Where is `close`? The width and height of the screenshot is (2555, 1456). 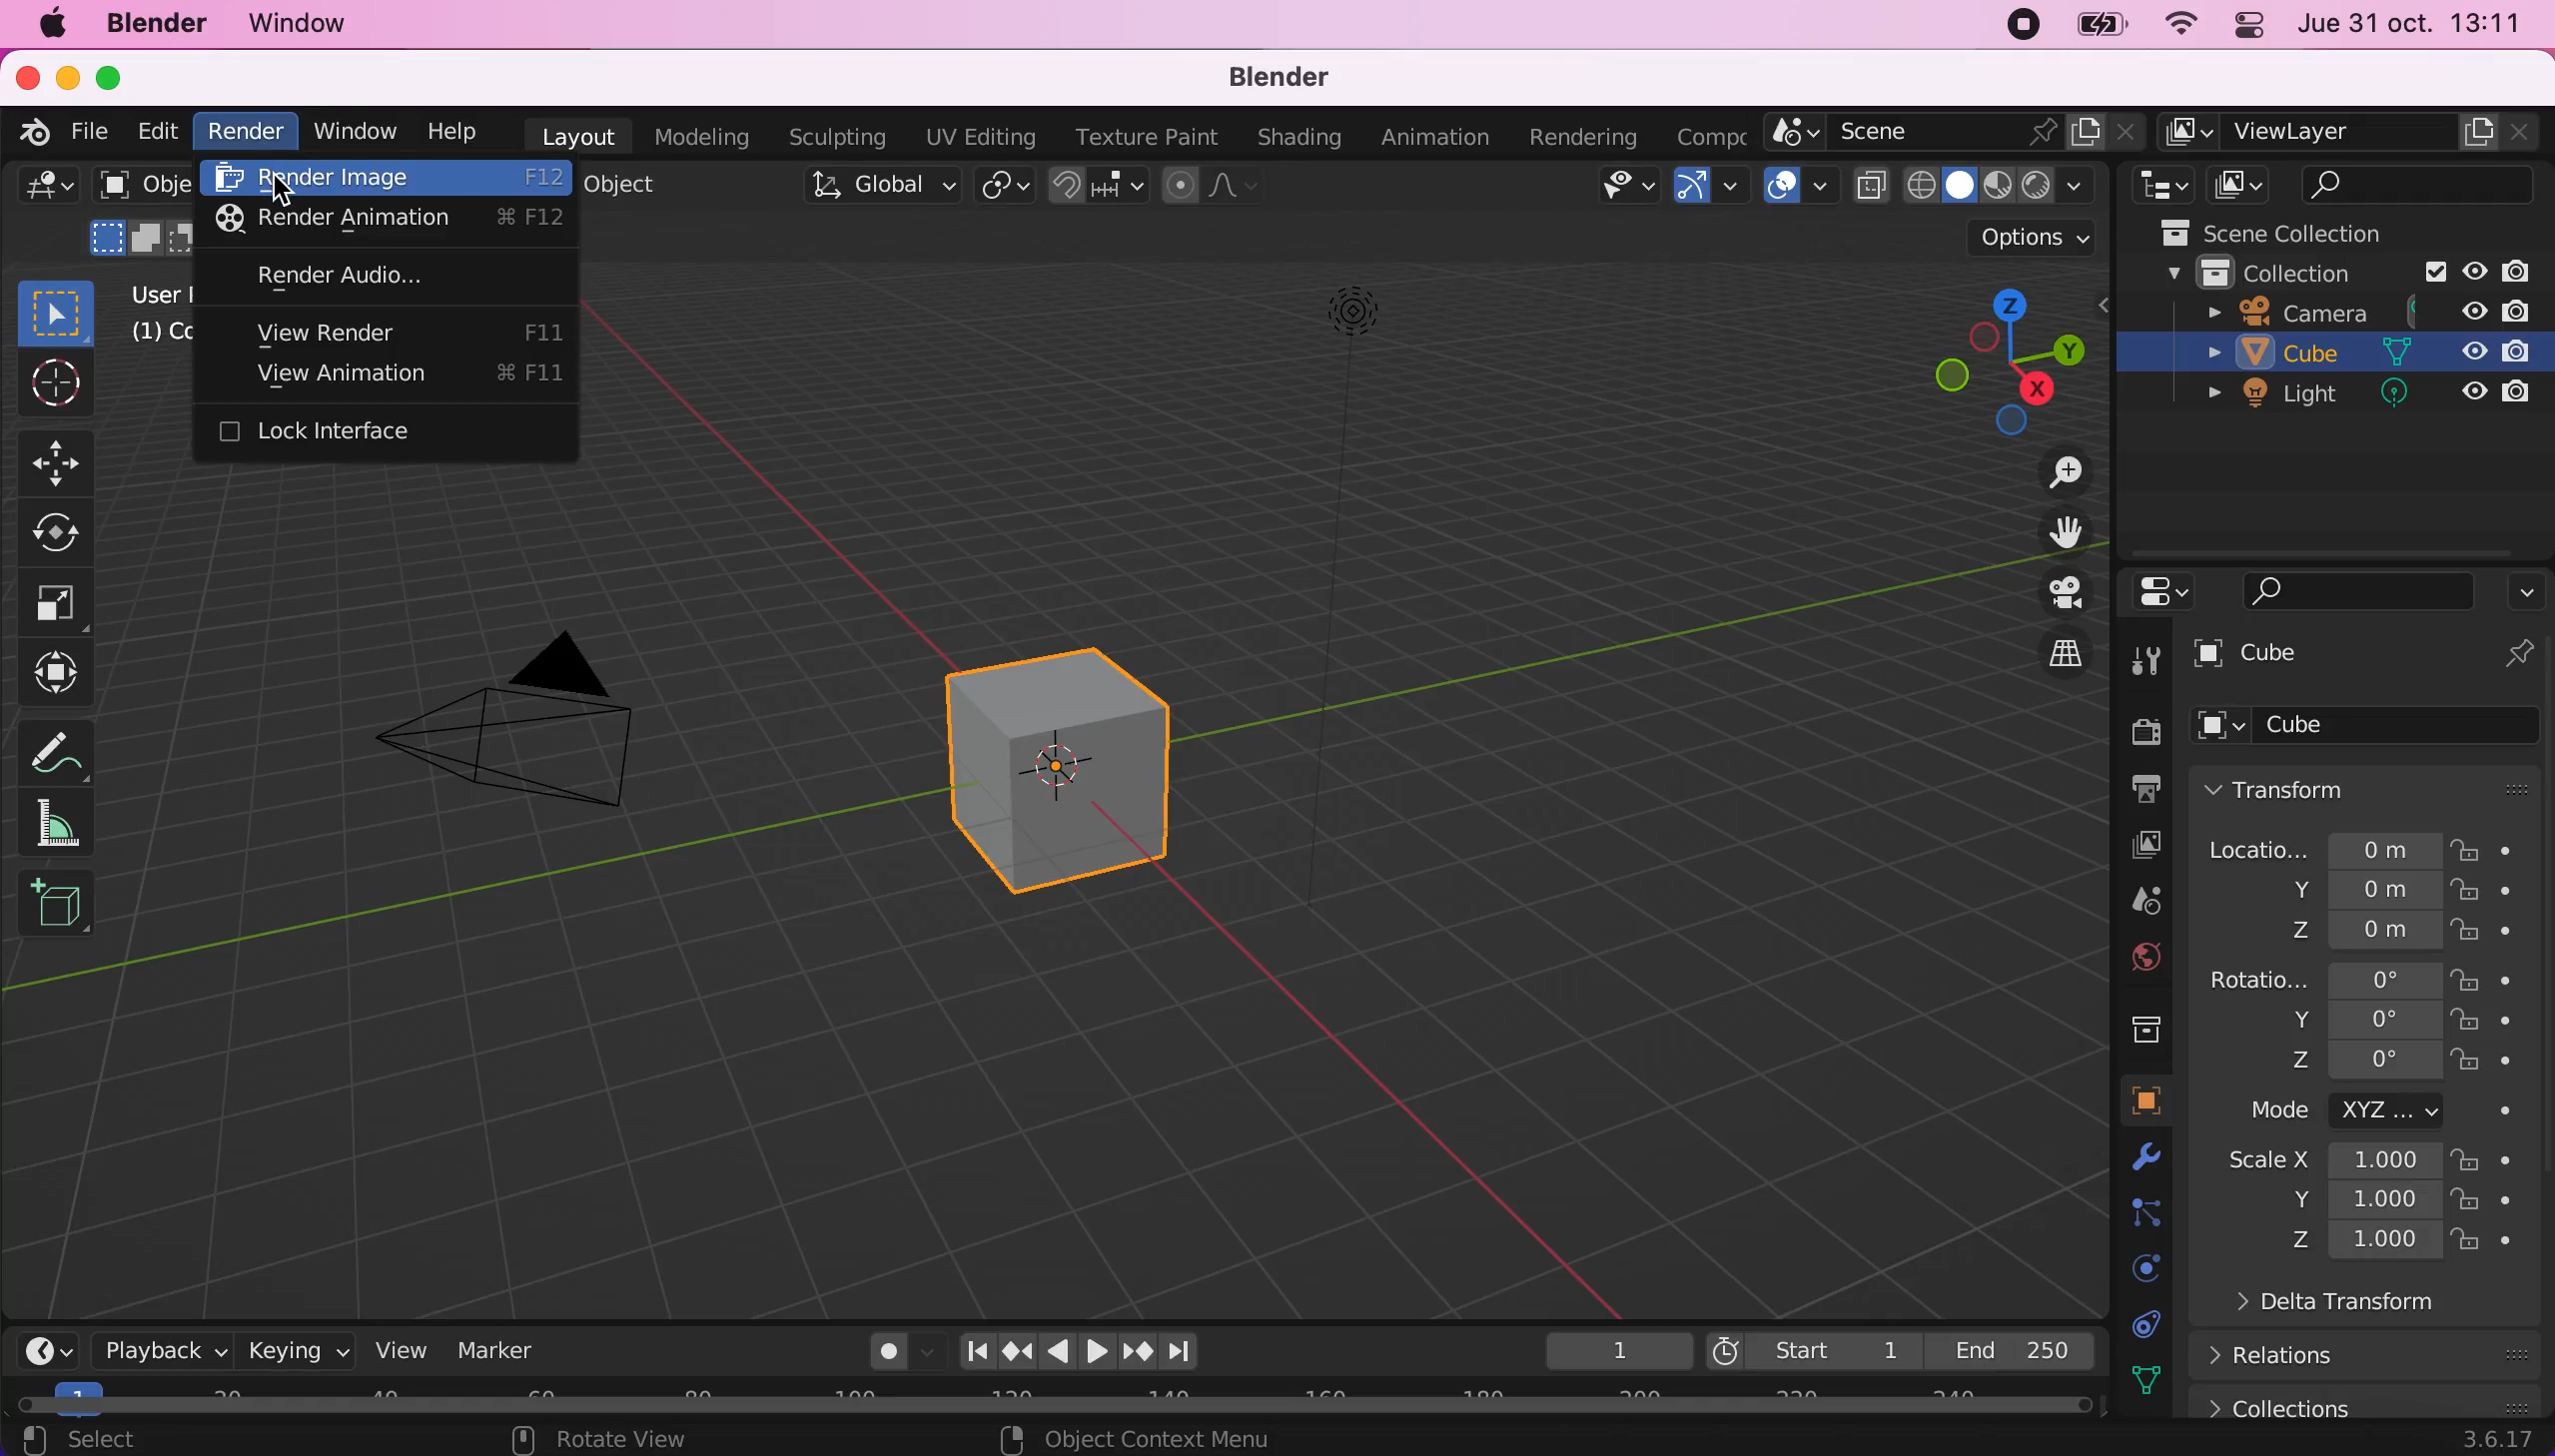 close is located at coordinates (24, 77).